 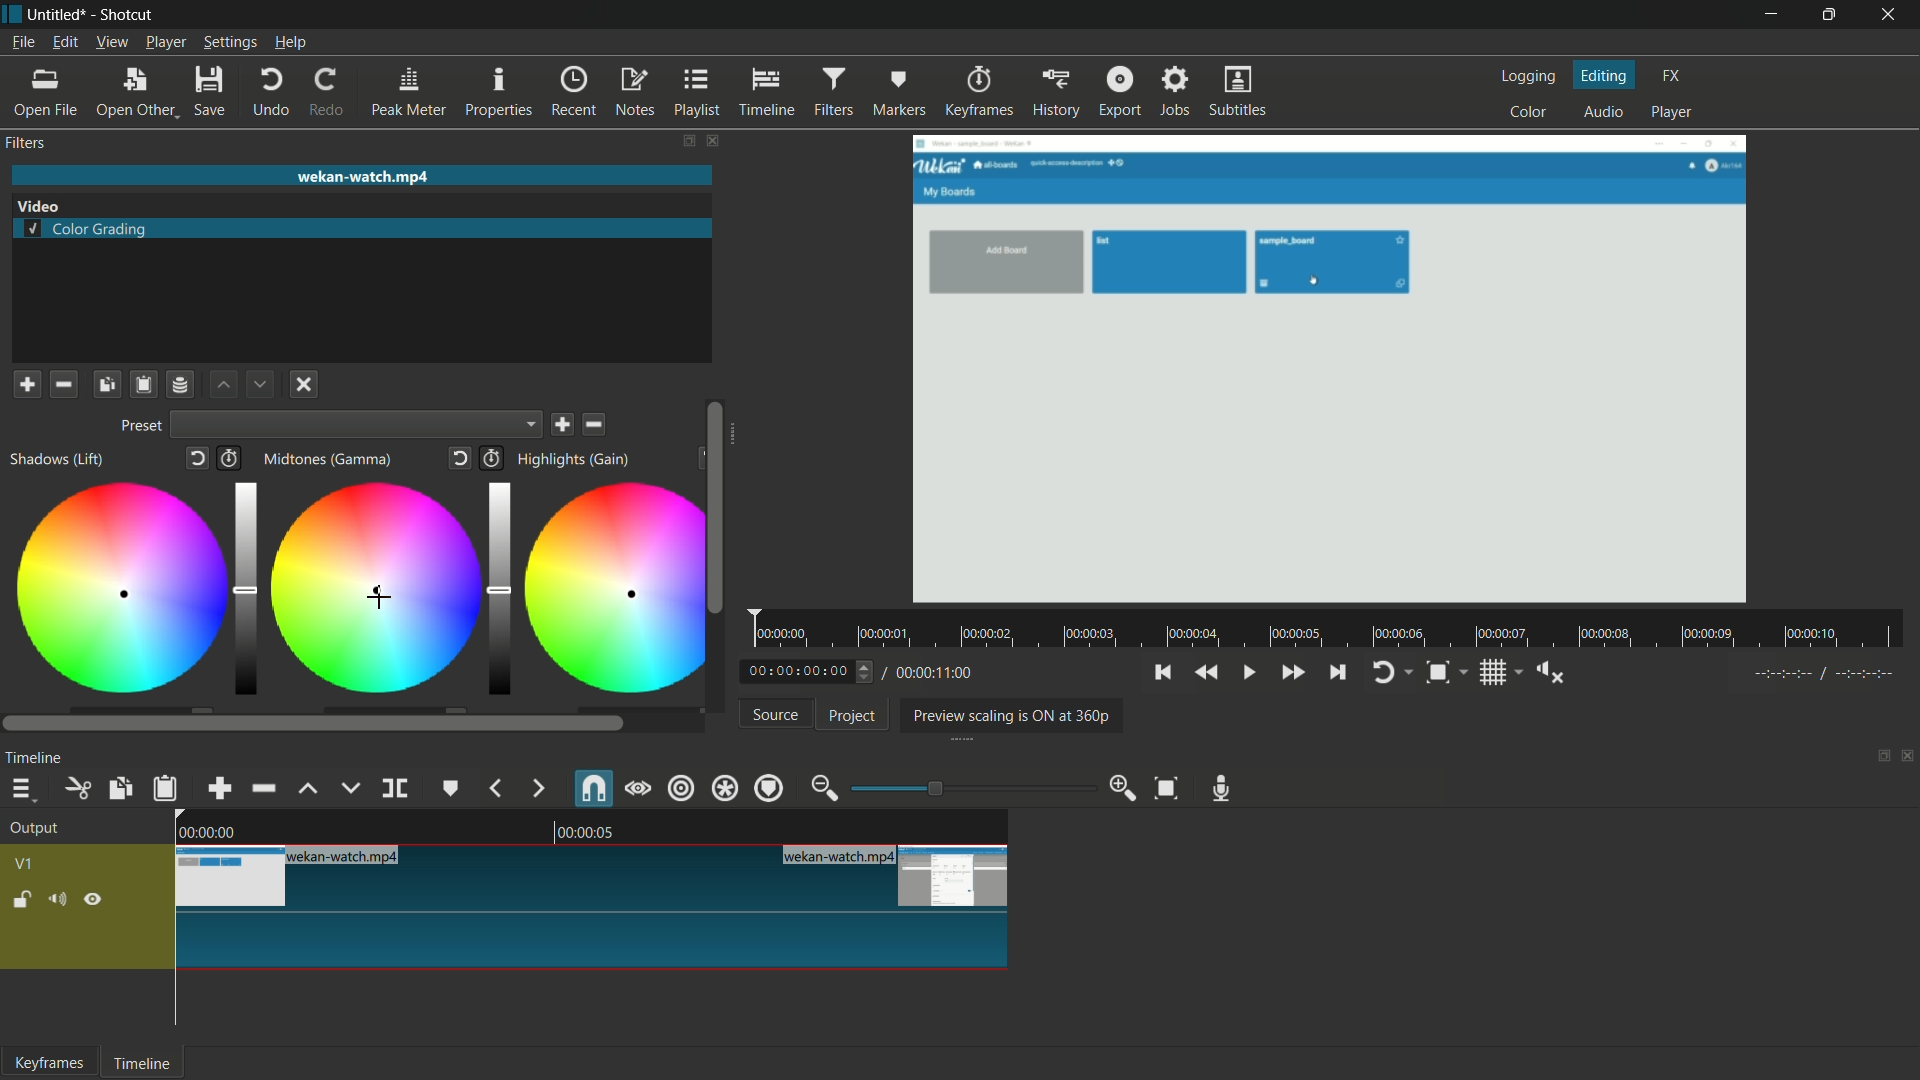 I want to click on scroll bar, so click(x=314, y=724).